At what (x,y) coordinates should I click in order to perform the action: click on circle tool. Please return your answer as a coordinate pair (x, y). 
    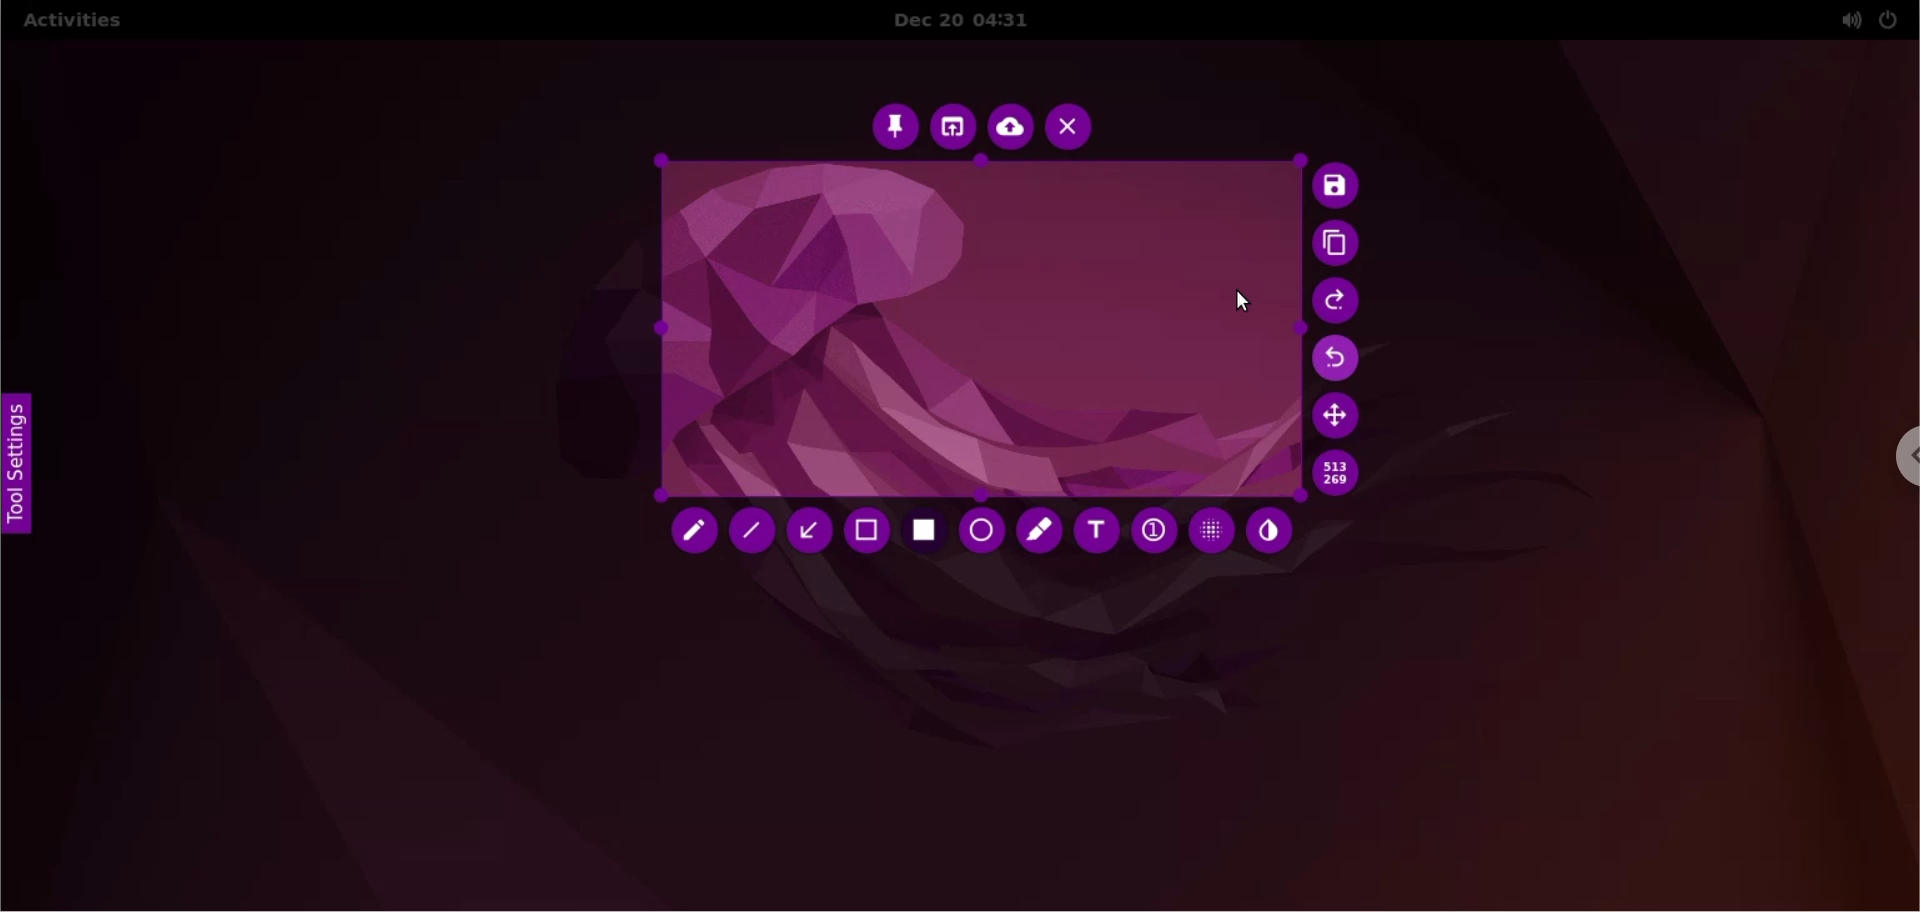
    Looking at the image, I should click on (981, 531).